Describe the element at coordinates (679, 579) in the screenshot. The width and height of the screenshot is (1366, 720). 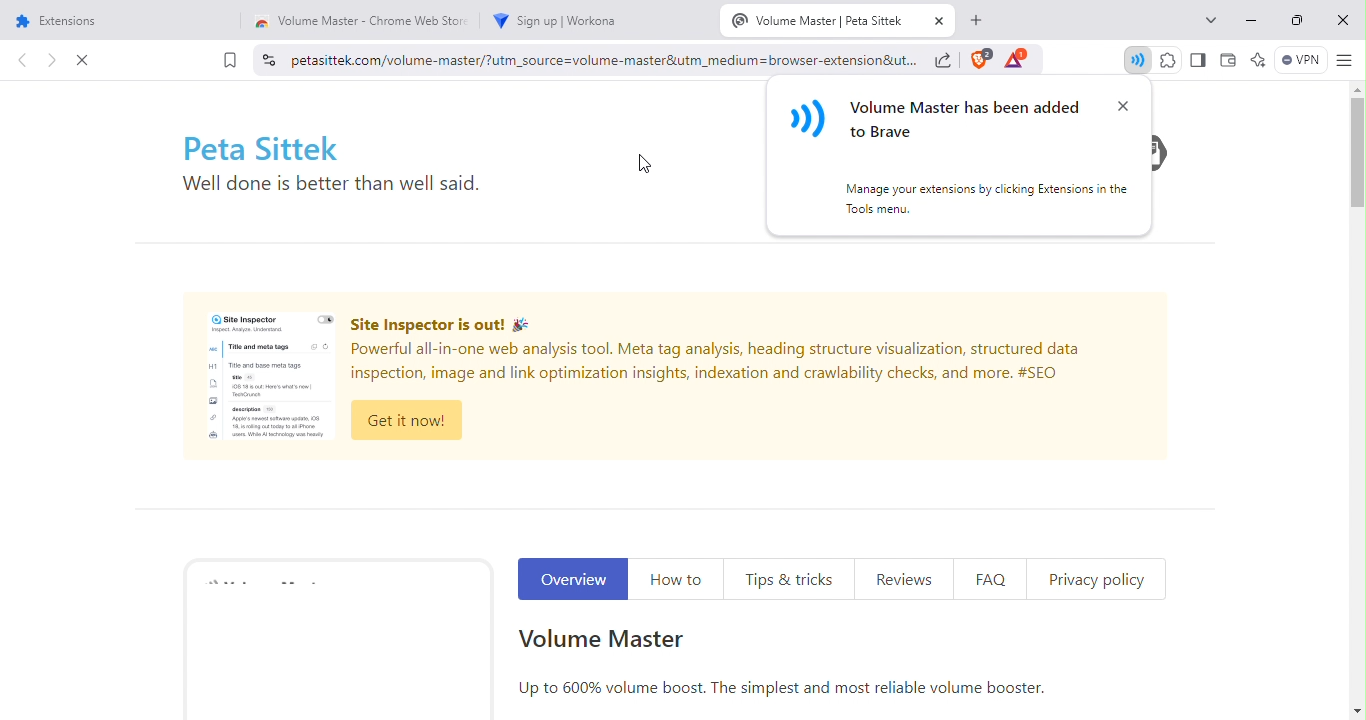
I see `How to` at that location.